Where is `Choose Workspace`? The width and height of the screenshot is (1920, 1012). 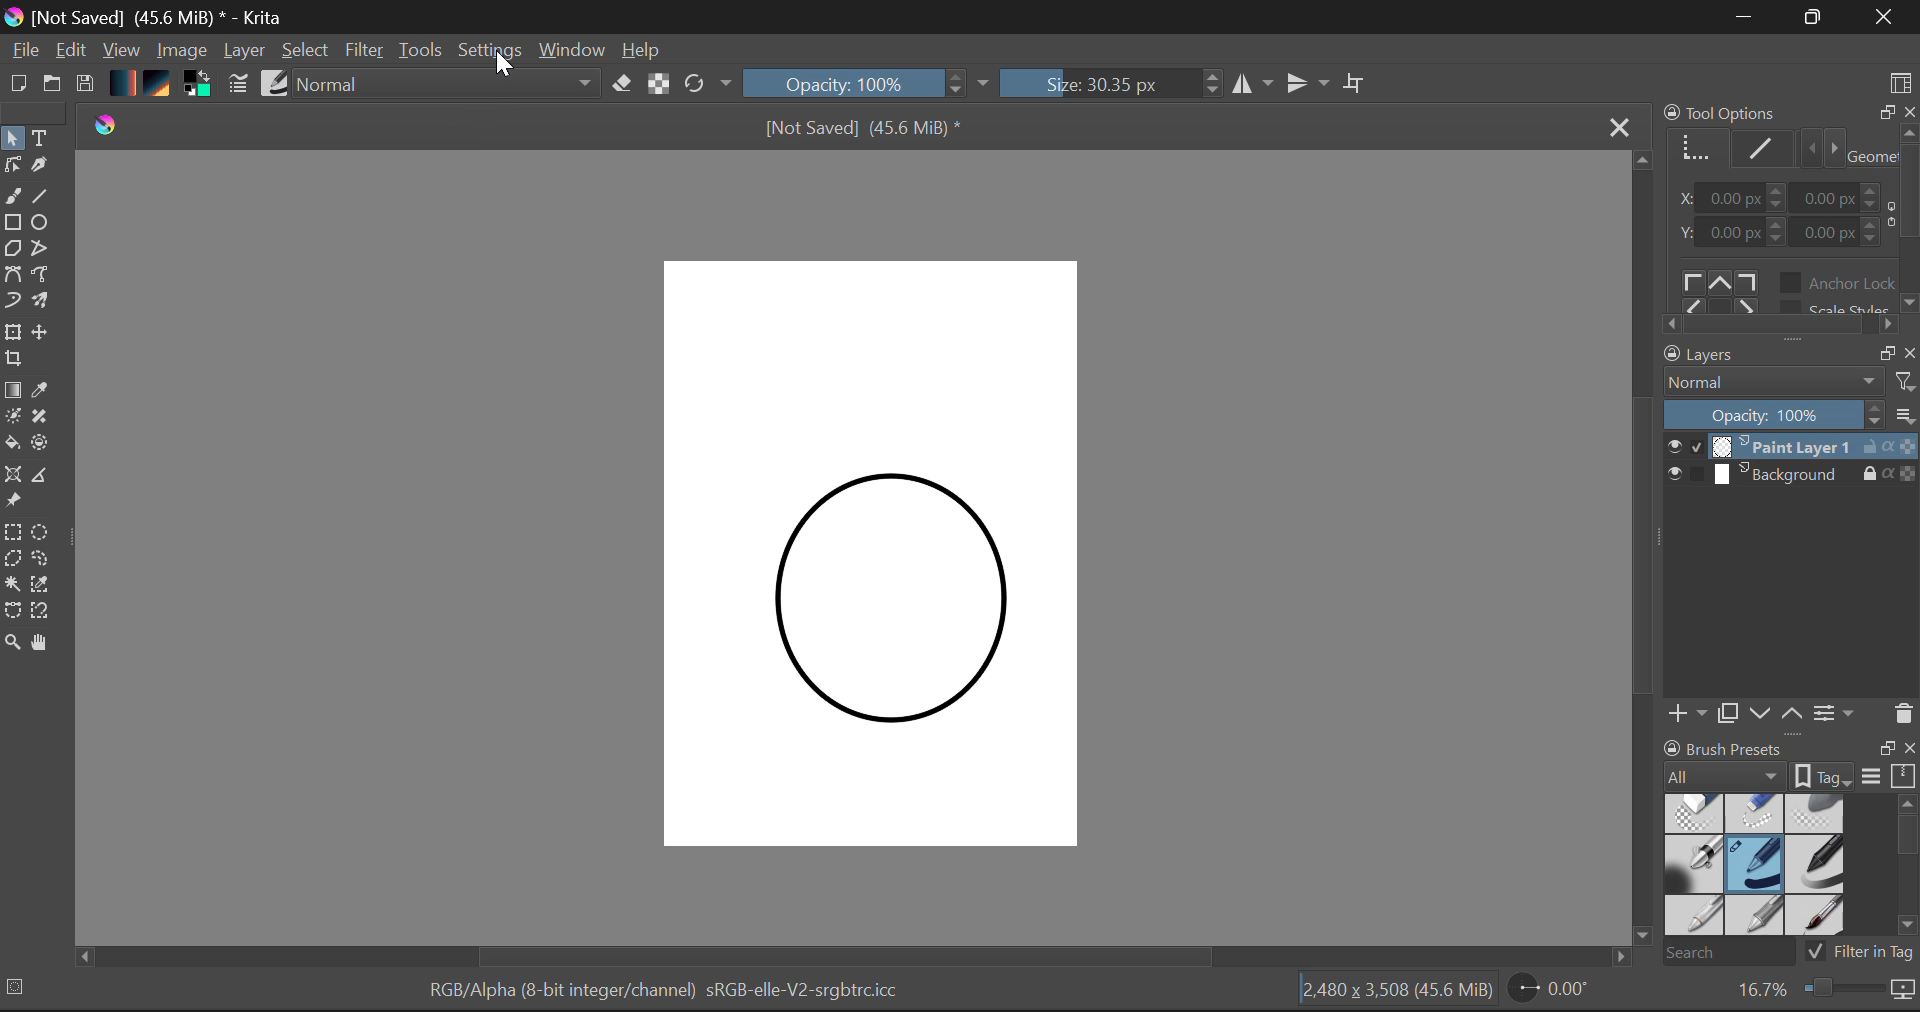 Choose Workspace is located at coordinates (1902, 81).